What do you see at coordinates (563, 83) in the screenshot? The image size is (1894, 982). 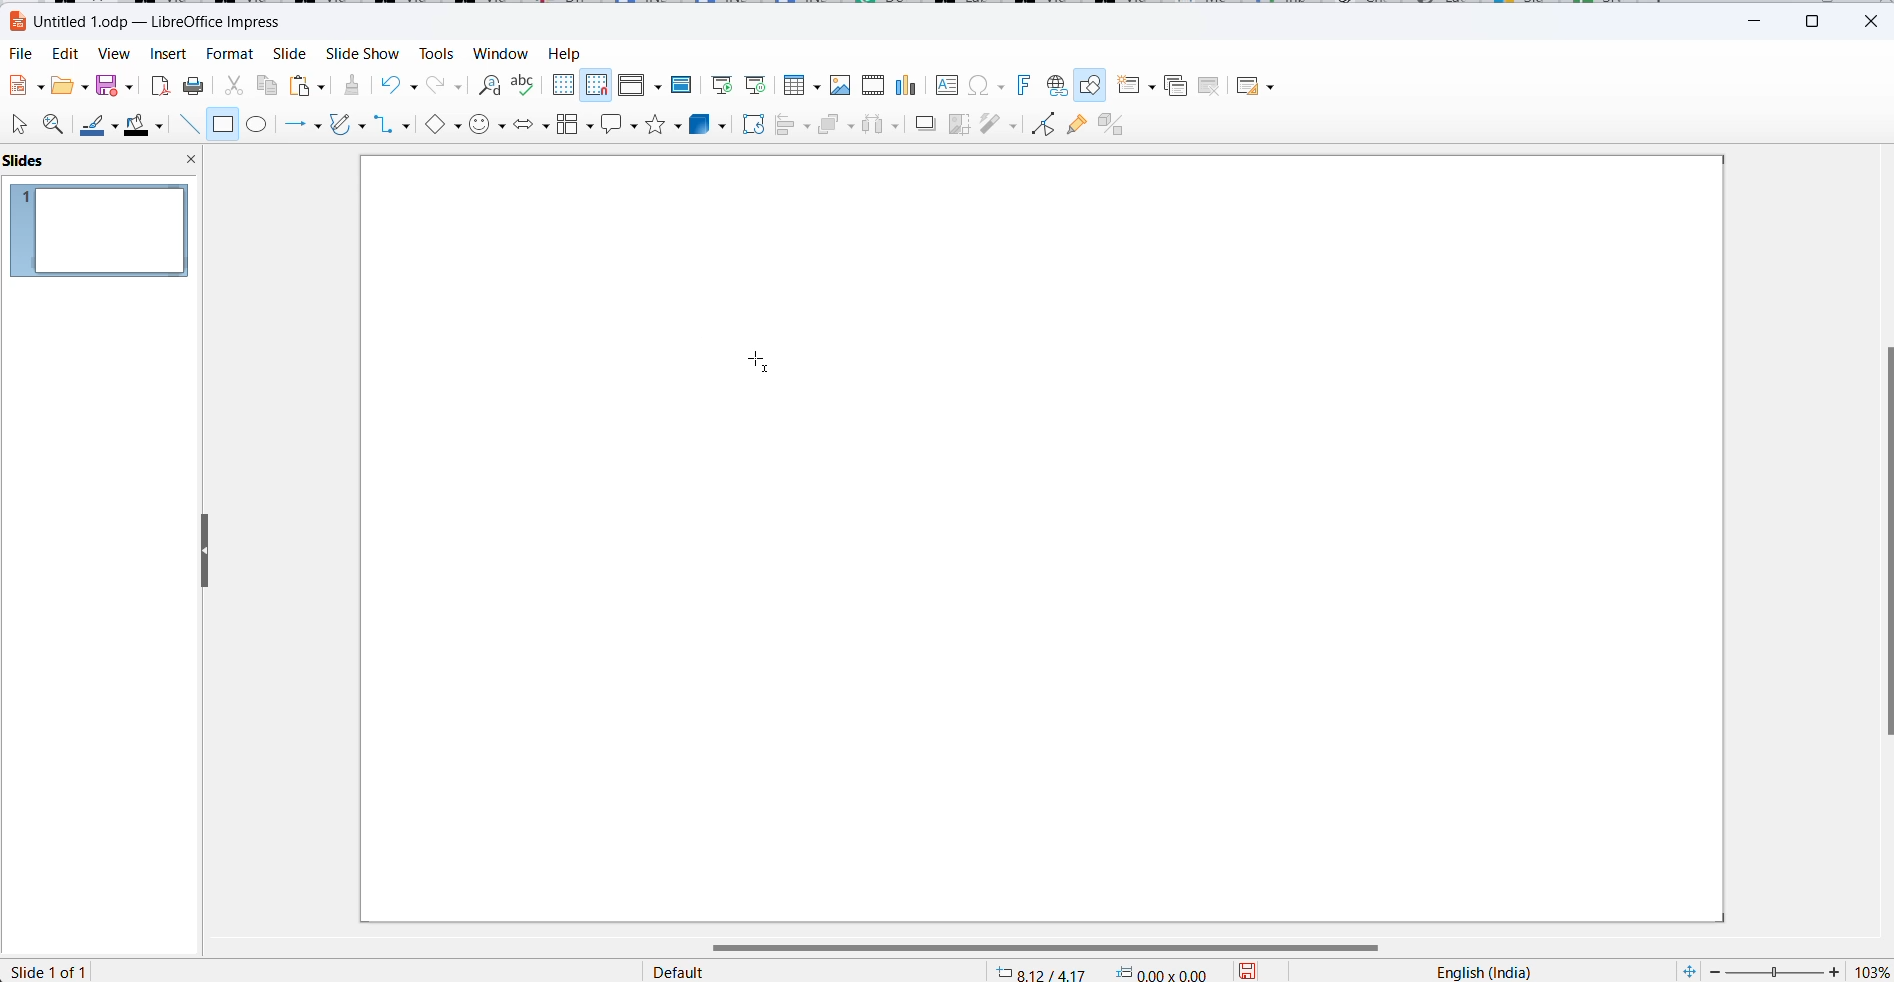 I see `Display grid` at bounding box center [563, 83].